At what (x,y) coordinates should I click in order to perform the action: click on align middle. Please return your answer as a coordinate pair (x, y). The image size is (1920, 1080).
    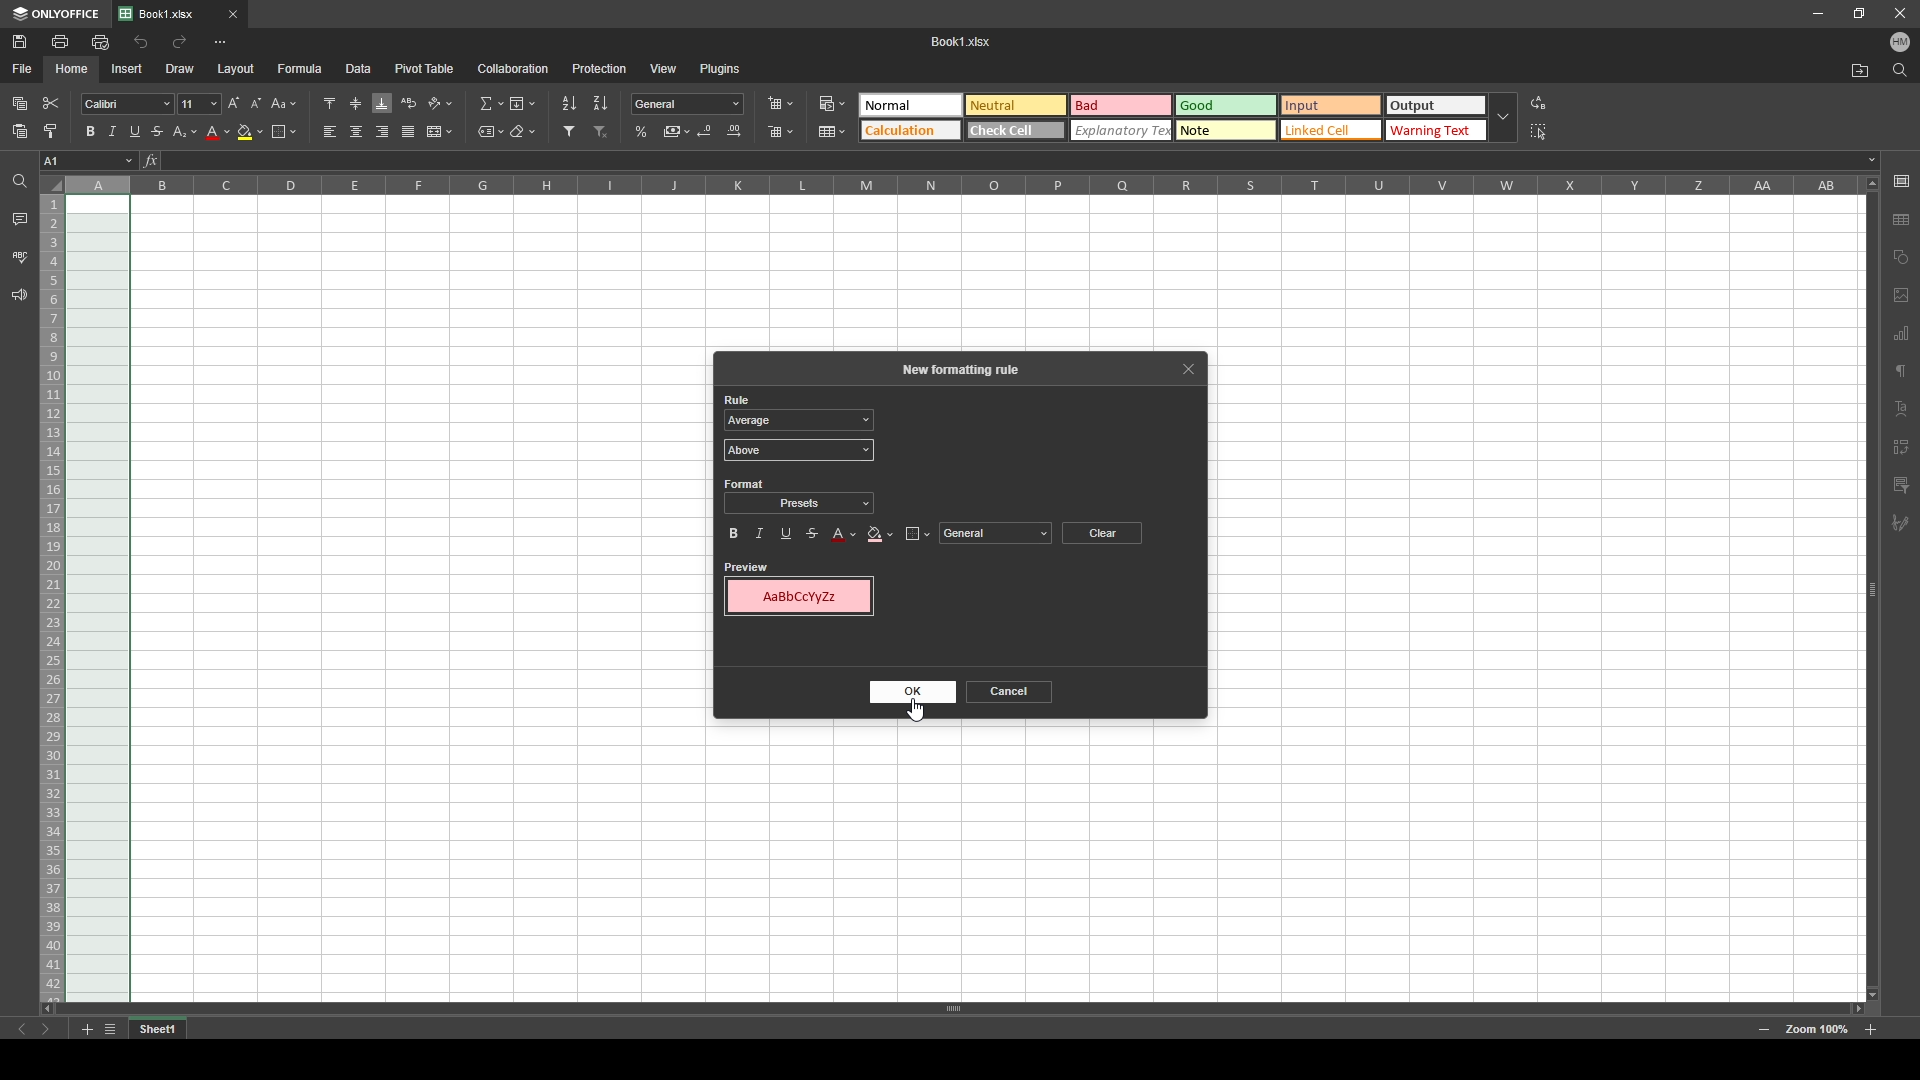
    Looking at the image, I should click on (357, 104).